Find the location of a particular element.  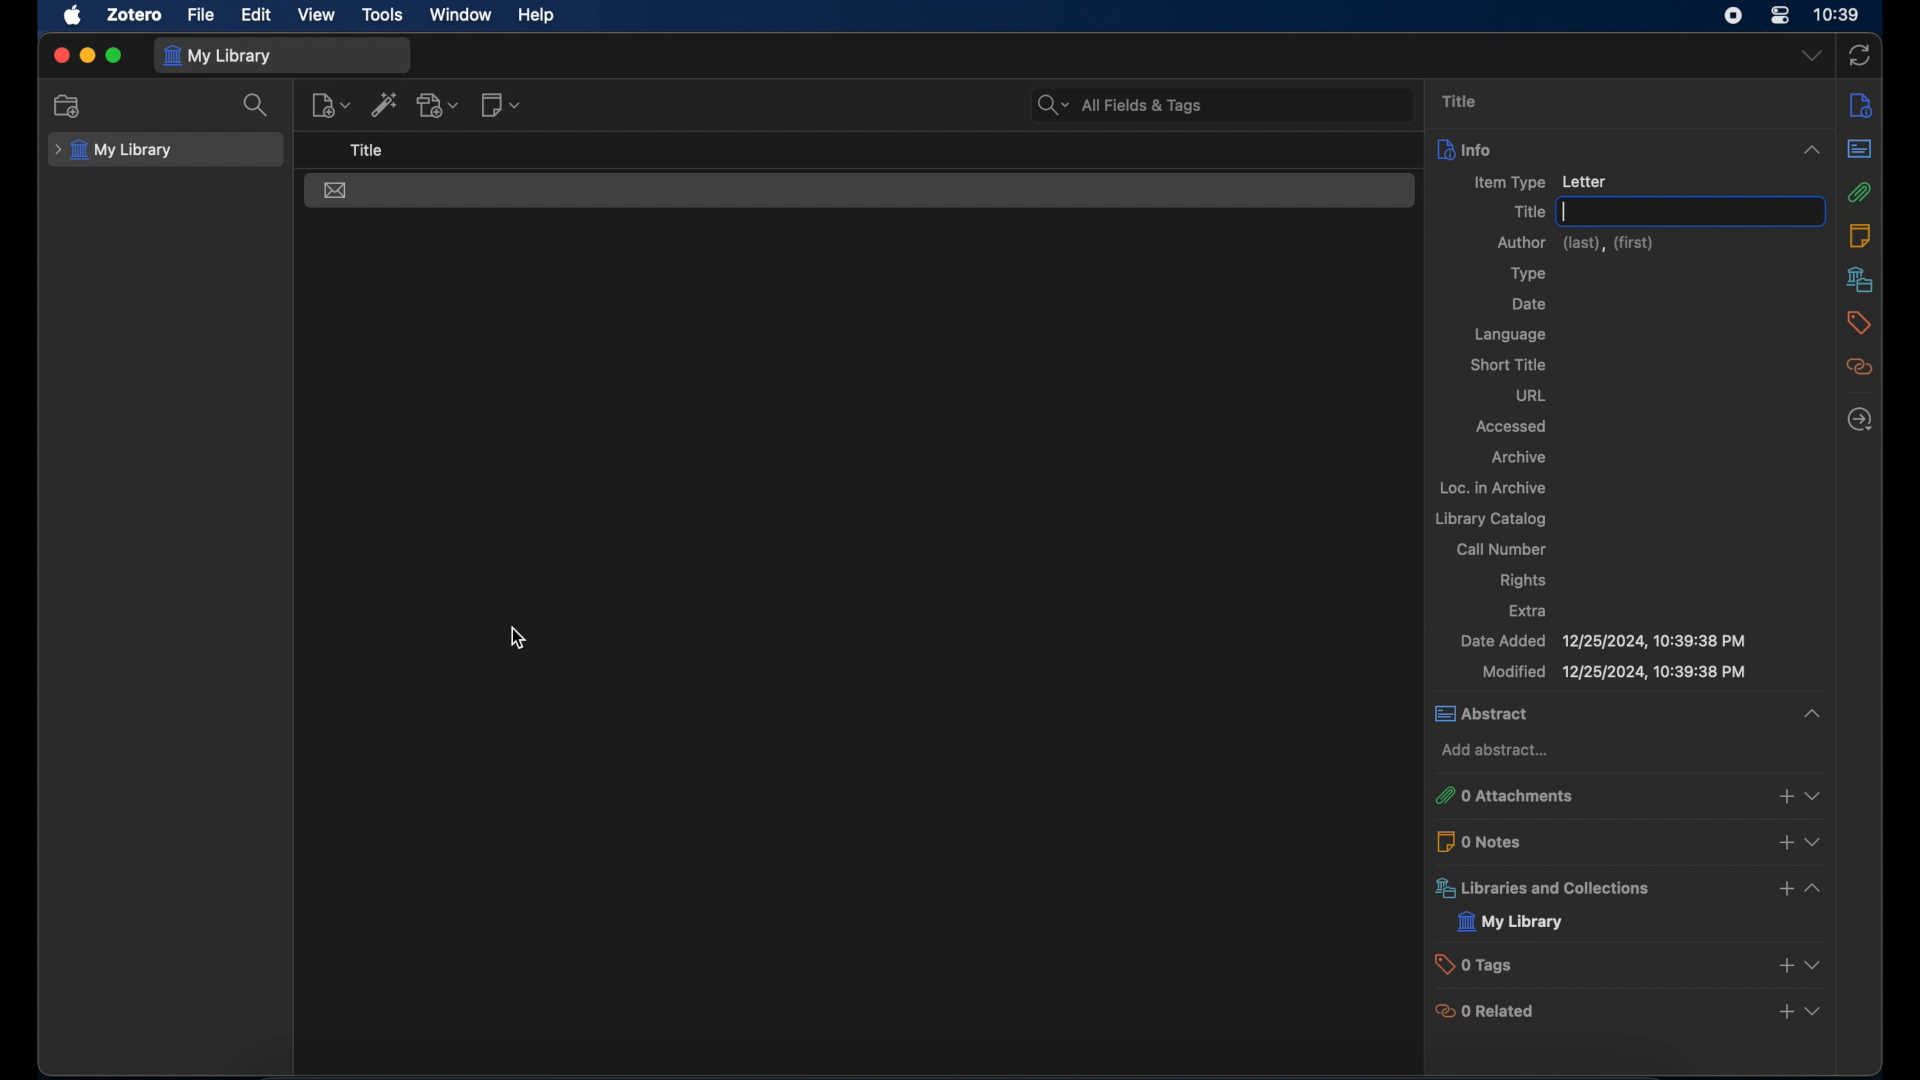

view more is located at coordinates (1815, 888).